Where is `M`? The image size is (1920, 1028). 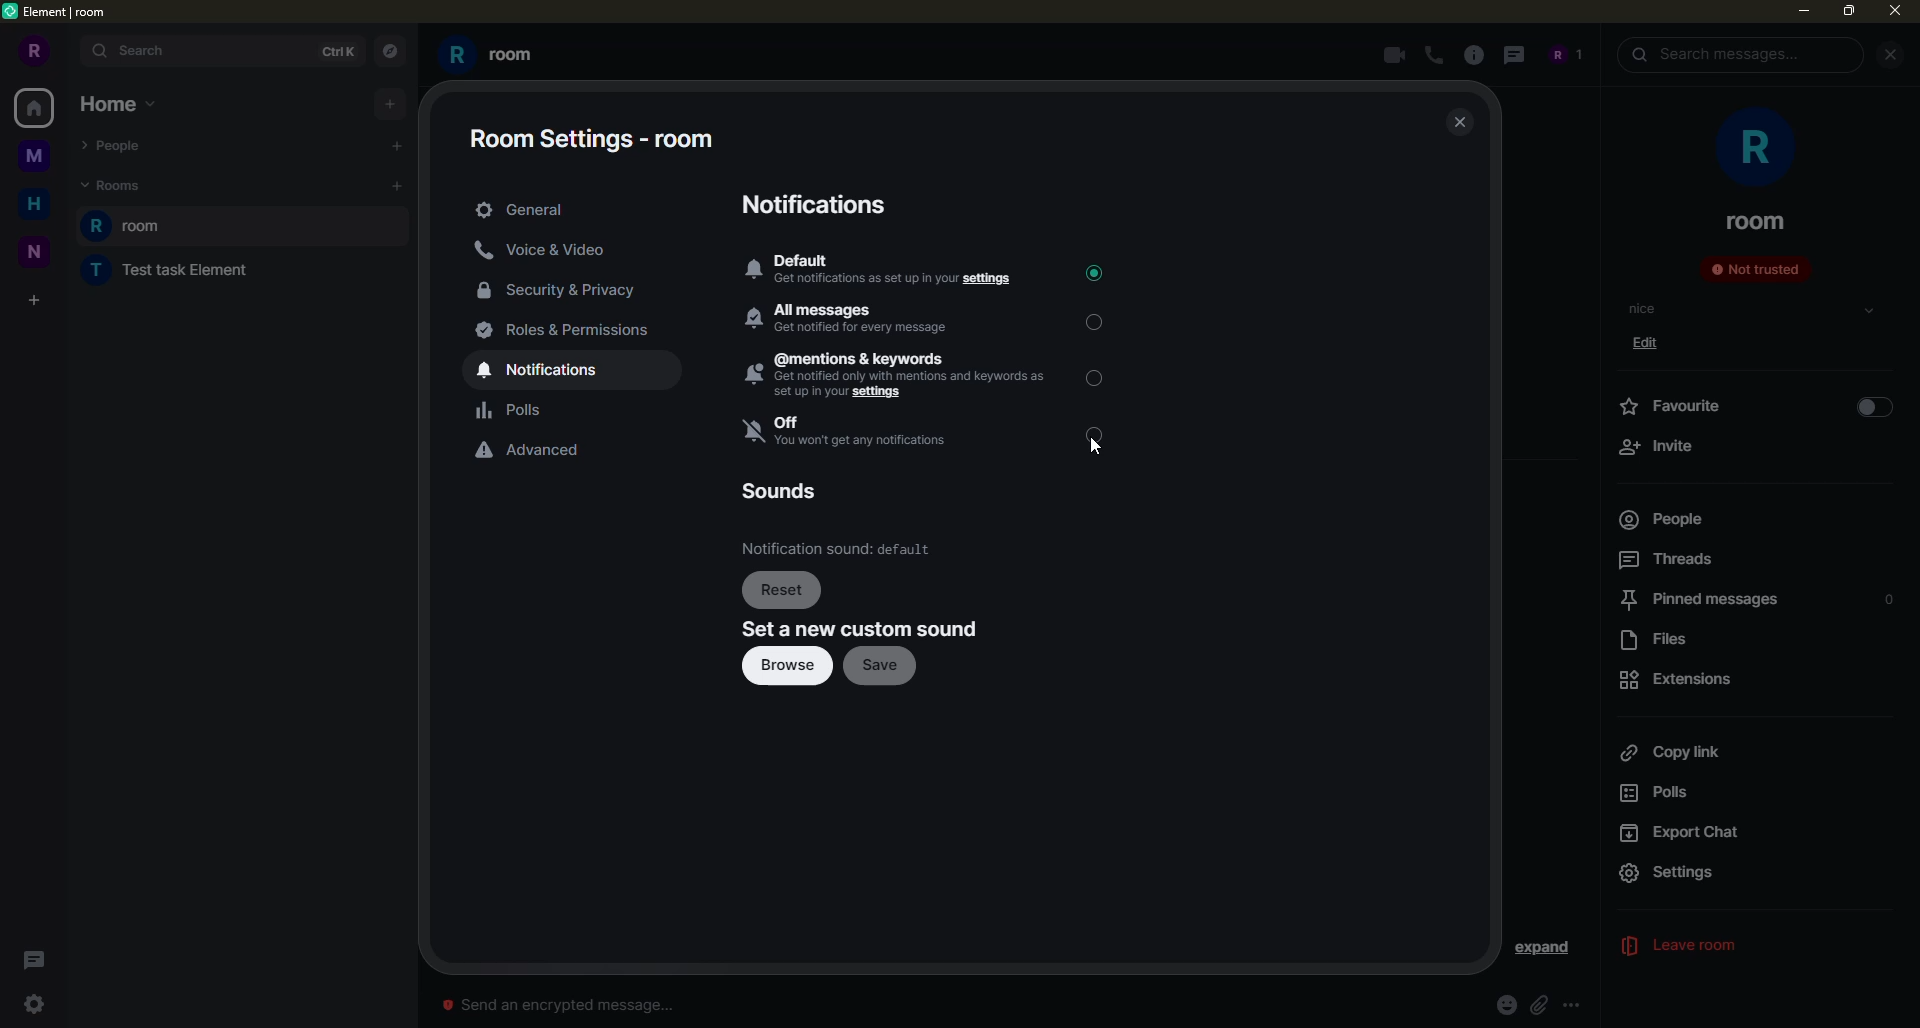 M is located at coordinates (37, 160).